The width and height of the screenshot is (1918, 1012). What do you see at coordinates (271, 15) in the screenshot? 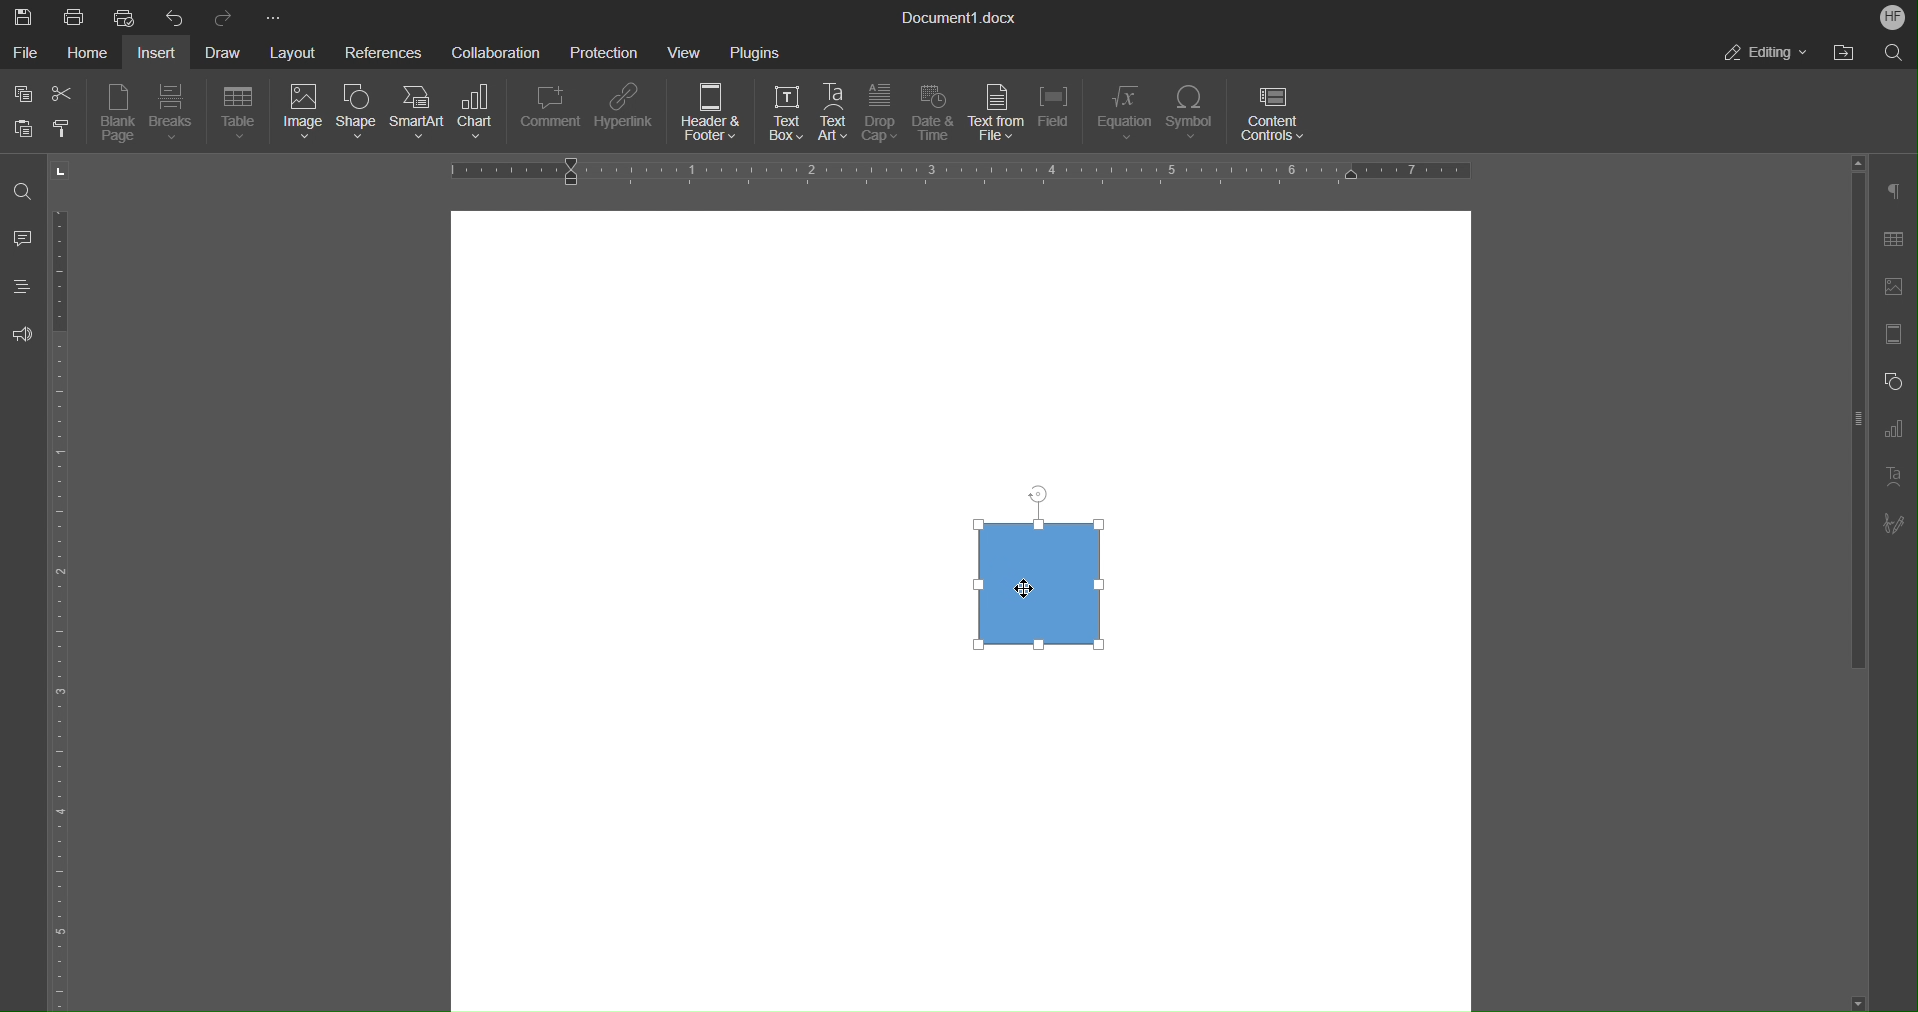
I see `More` at bounding box center [271, 15].